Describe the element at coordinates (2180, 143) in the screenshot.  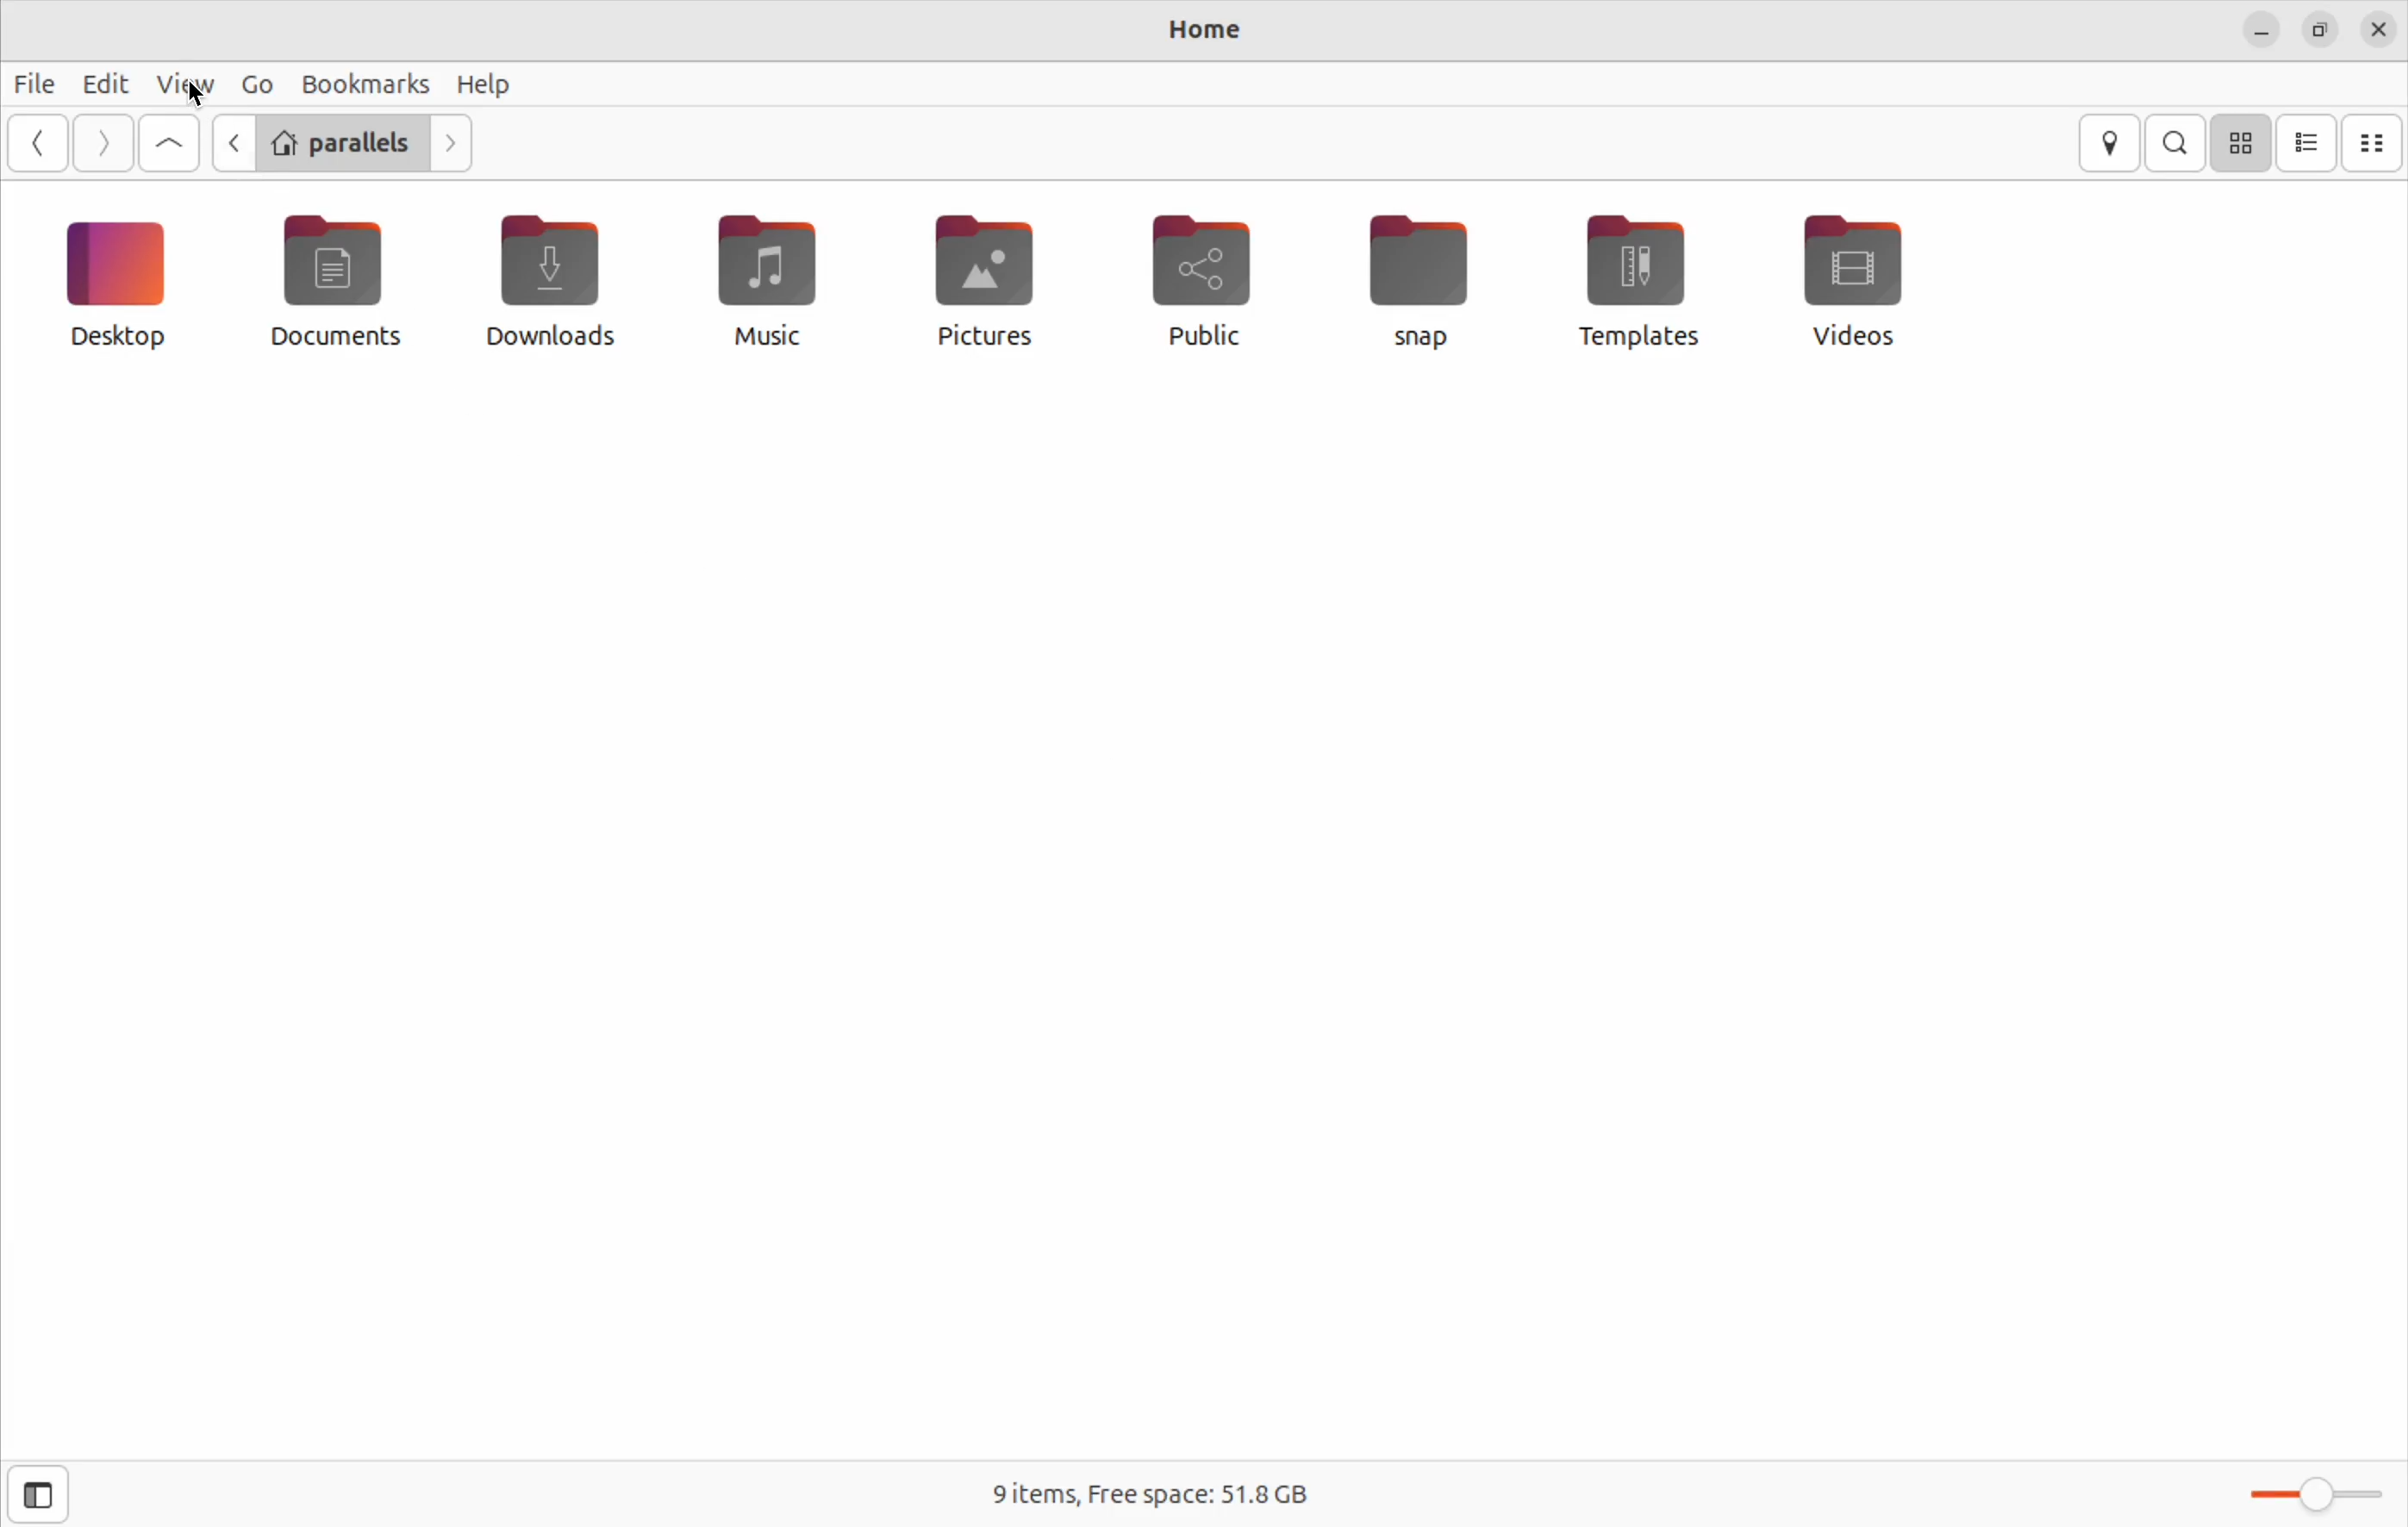
I see `search` at that location.